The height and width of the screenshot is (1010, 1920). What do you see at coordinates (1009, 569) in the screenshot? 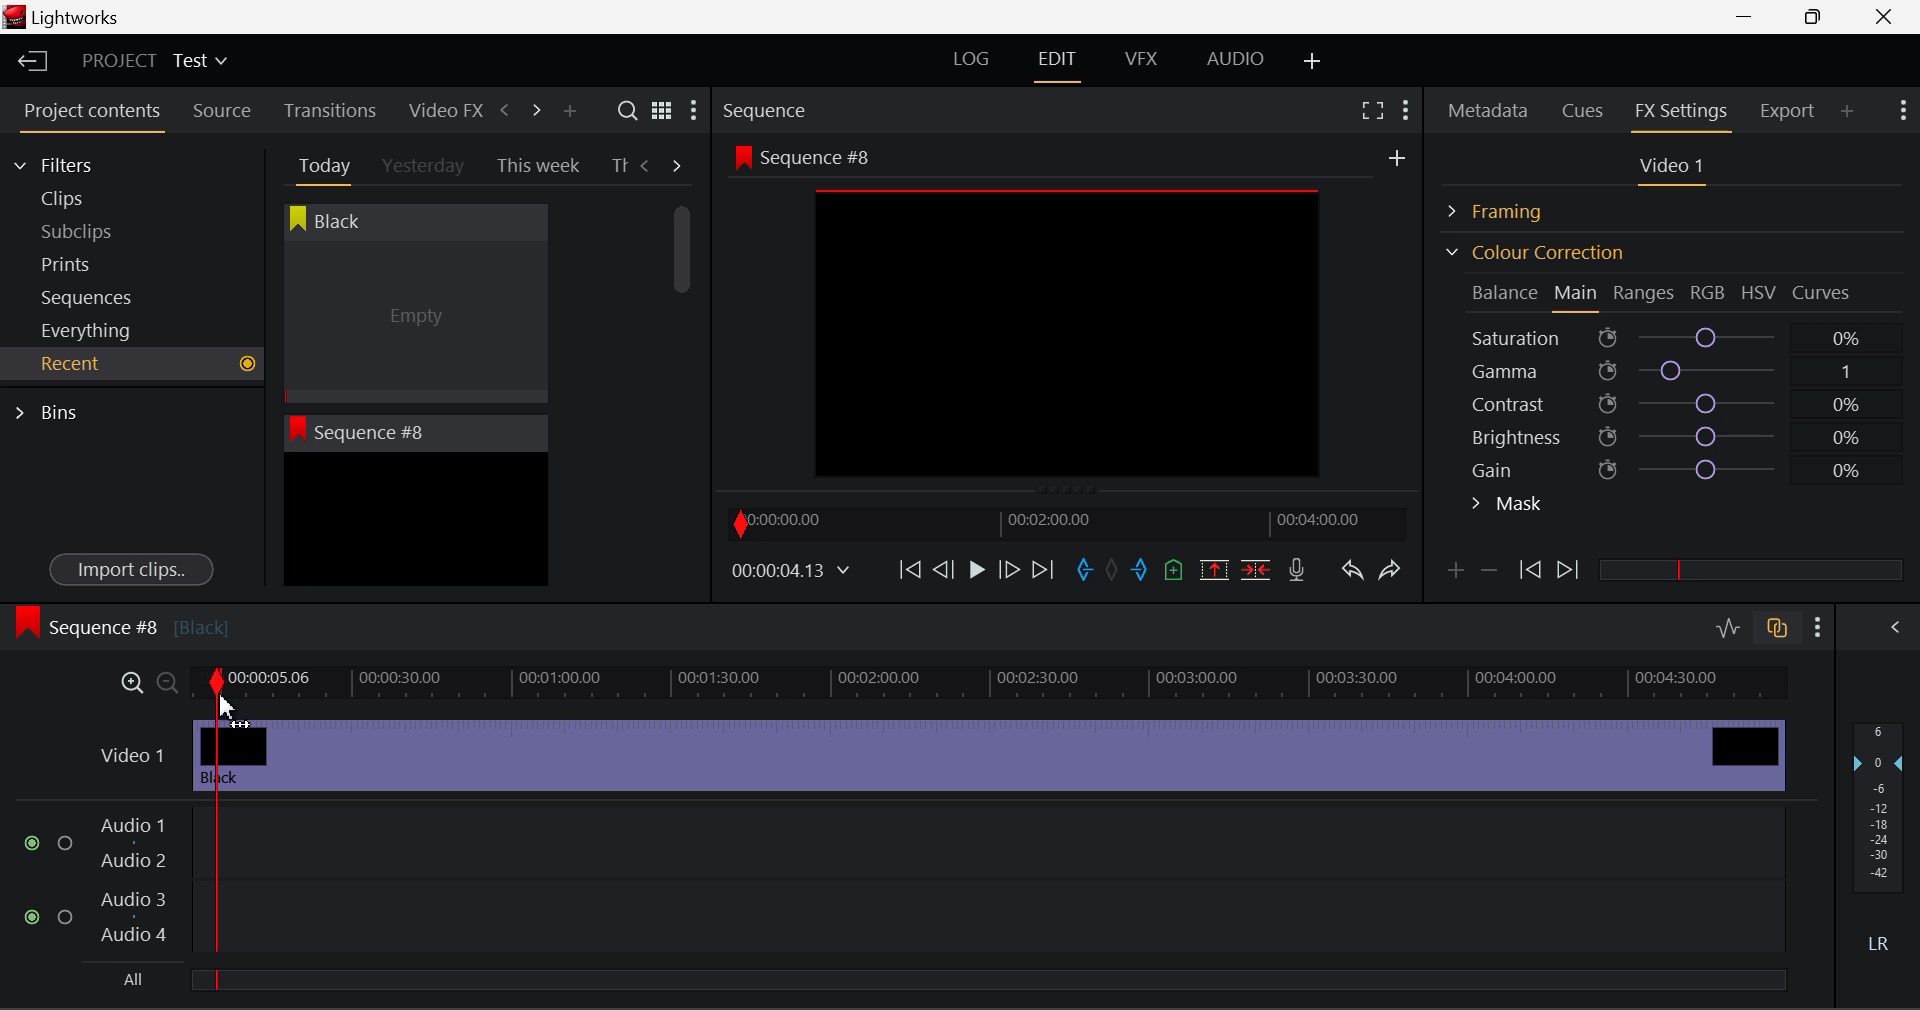
I see `Go Forward` at bounding box center [1009, 569].